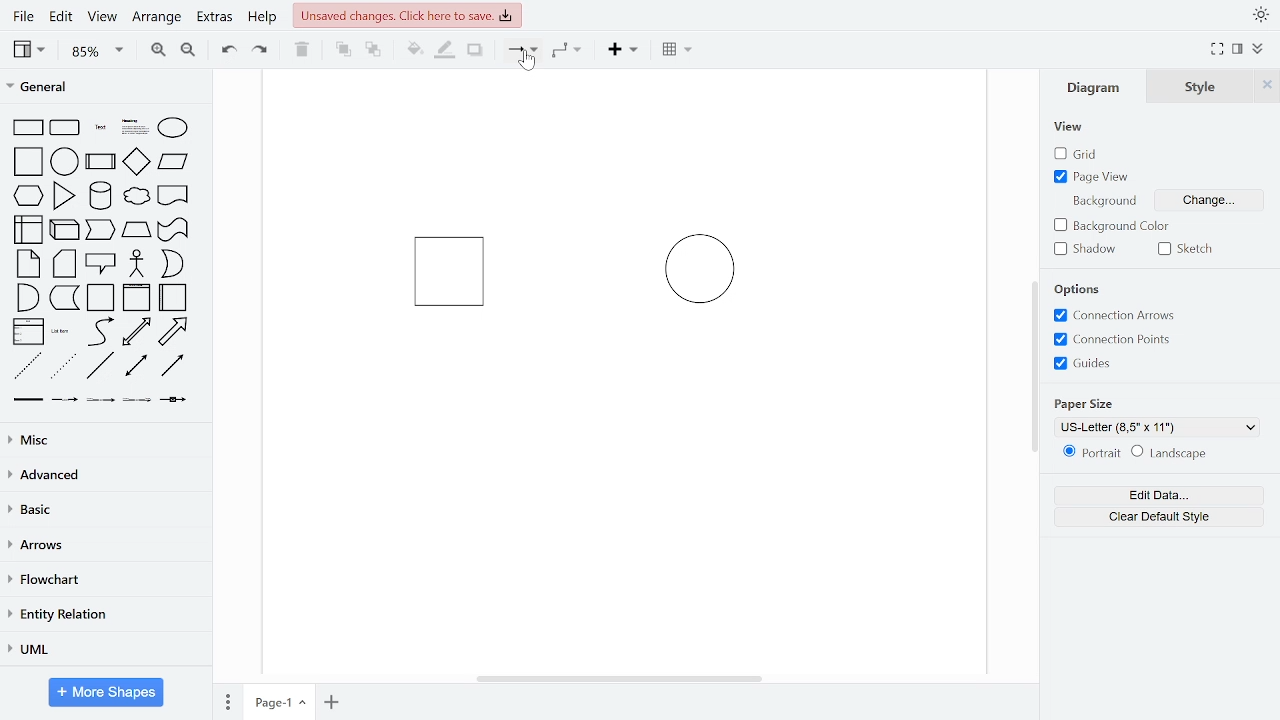  Describe the element at coordinates (102, 129) in the screenshot. I see `text` at that location.